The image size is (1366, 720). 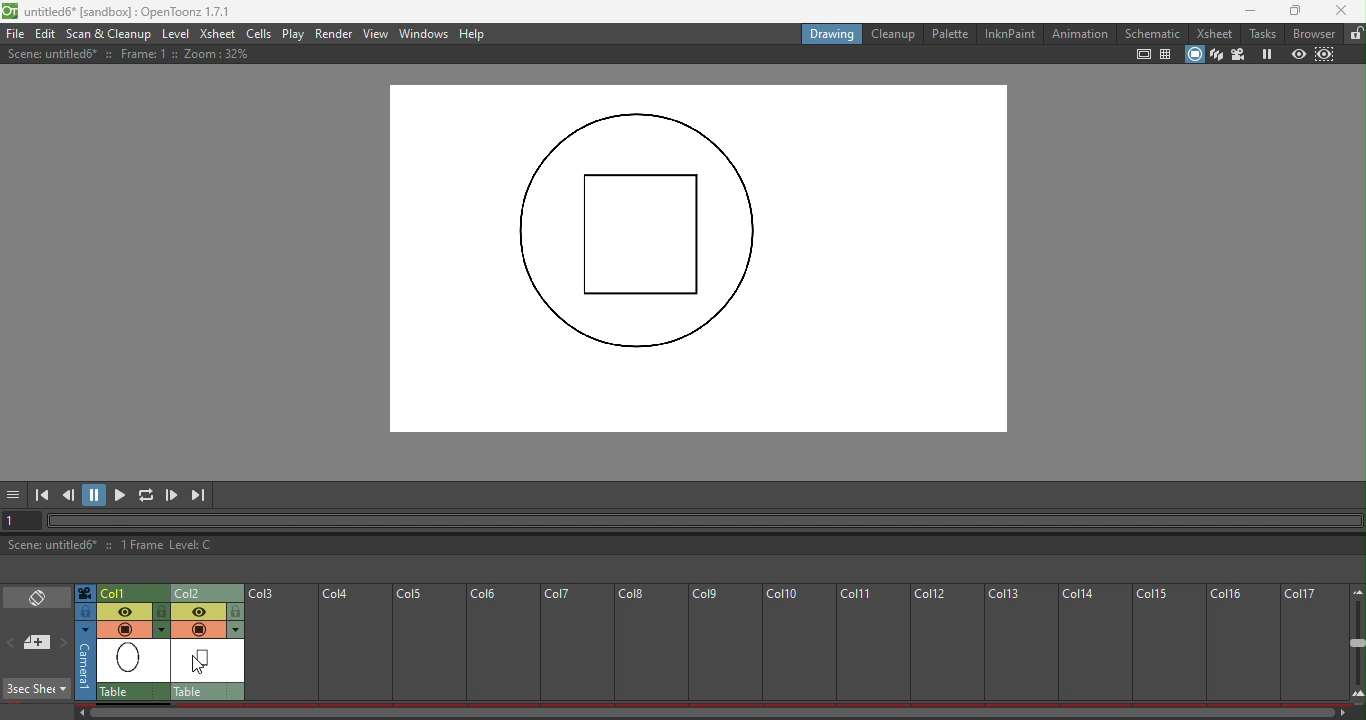 What do you see at coordinates (1193, 54) in the screenshot?
I see `Camera stand view` at bounding box center [1193, 54].